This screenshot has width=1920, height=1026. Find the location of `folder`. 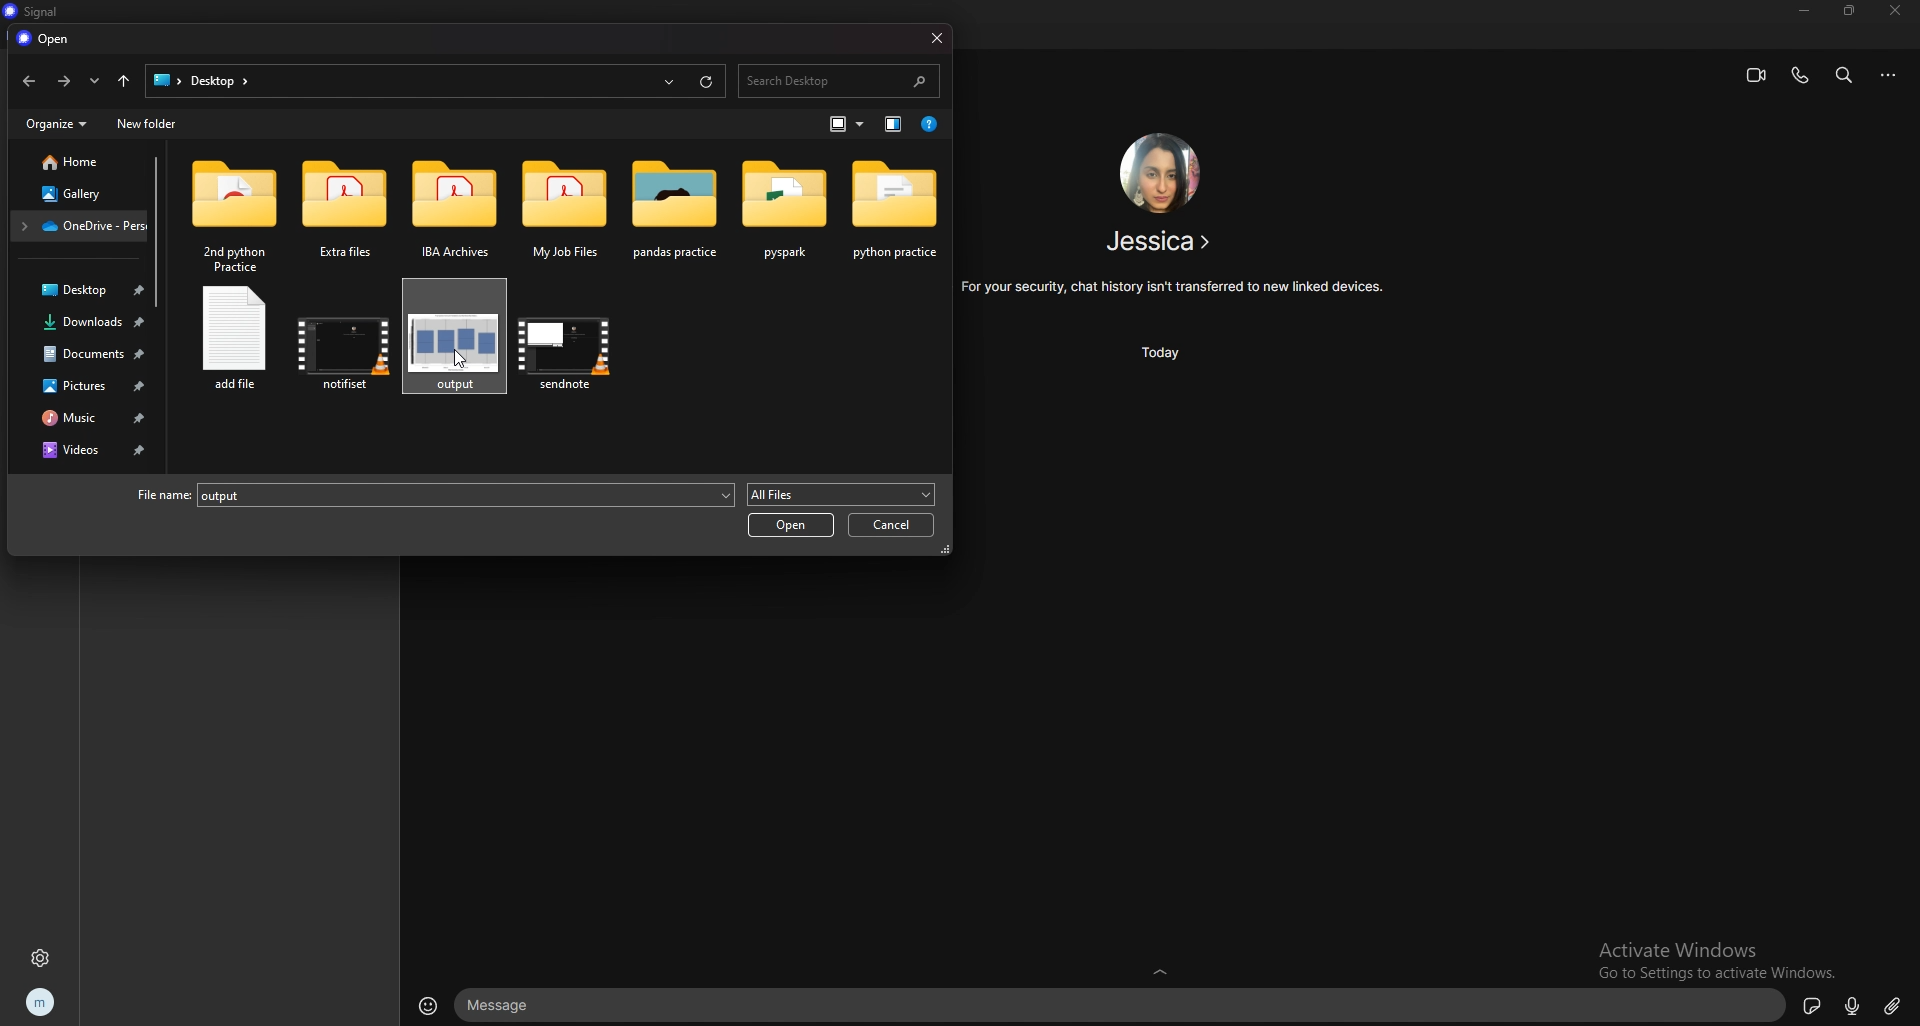

folder is located at coordinates (788, 210).